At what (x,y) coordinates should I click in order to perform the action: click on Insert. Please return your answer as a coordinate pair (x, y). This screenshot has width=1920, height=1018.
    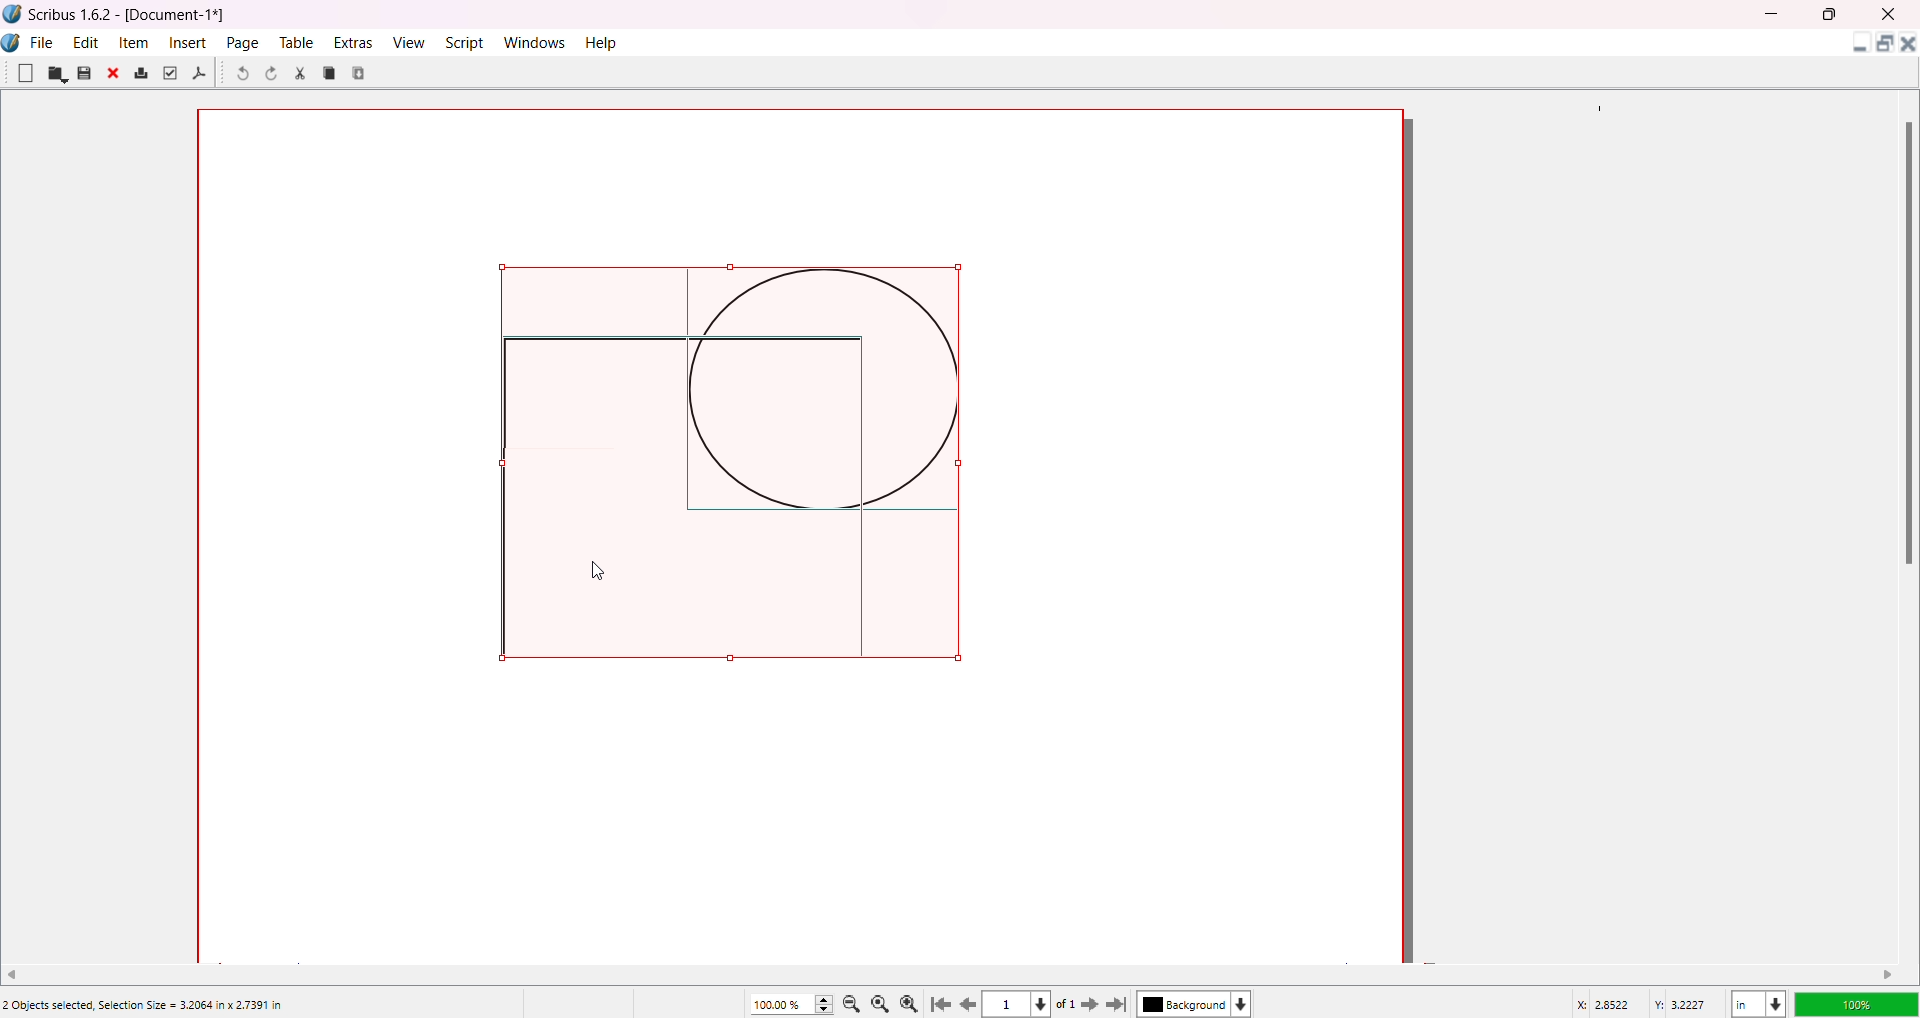
    Looking at the image, I should click on (190, 42).